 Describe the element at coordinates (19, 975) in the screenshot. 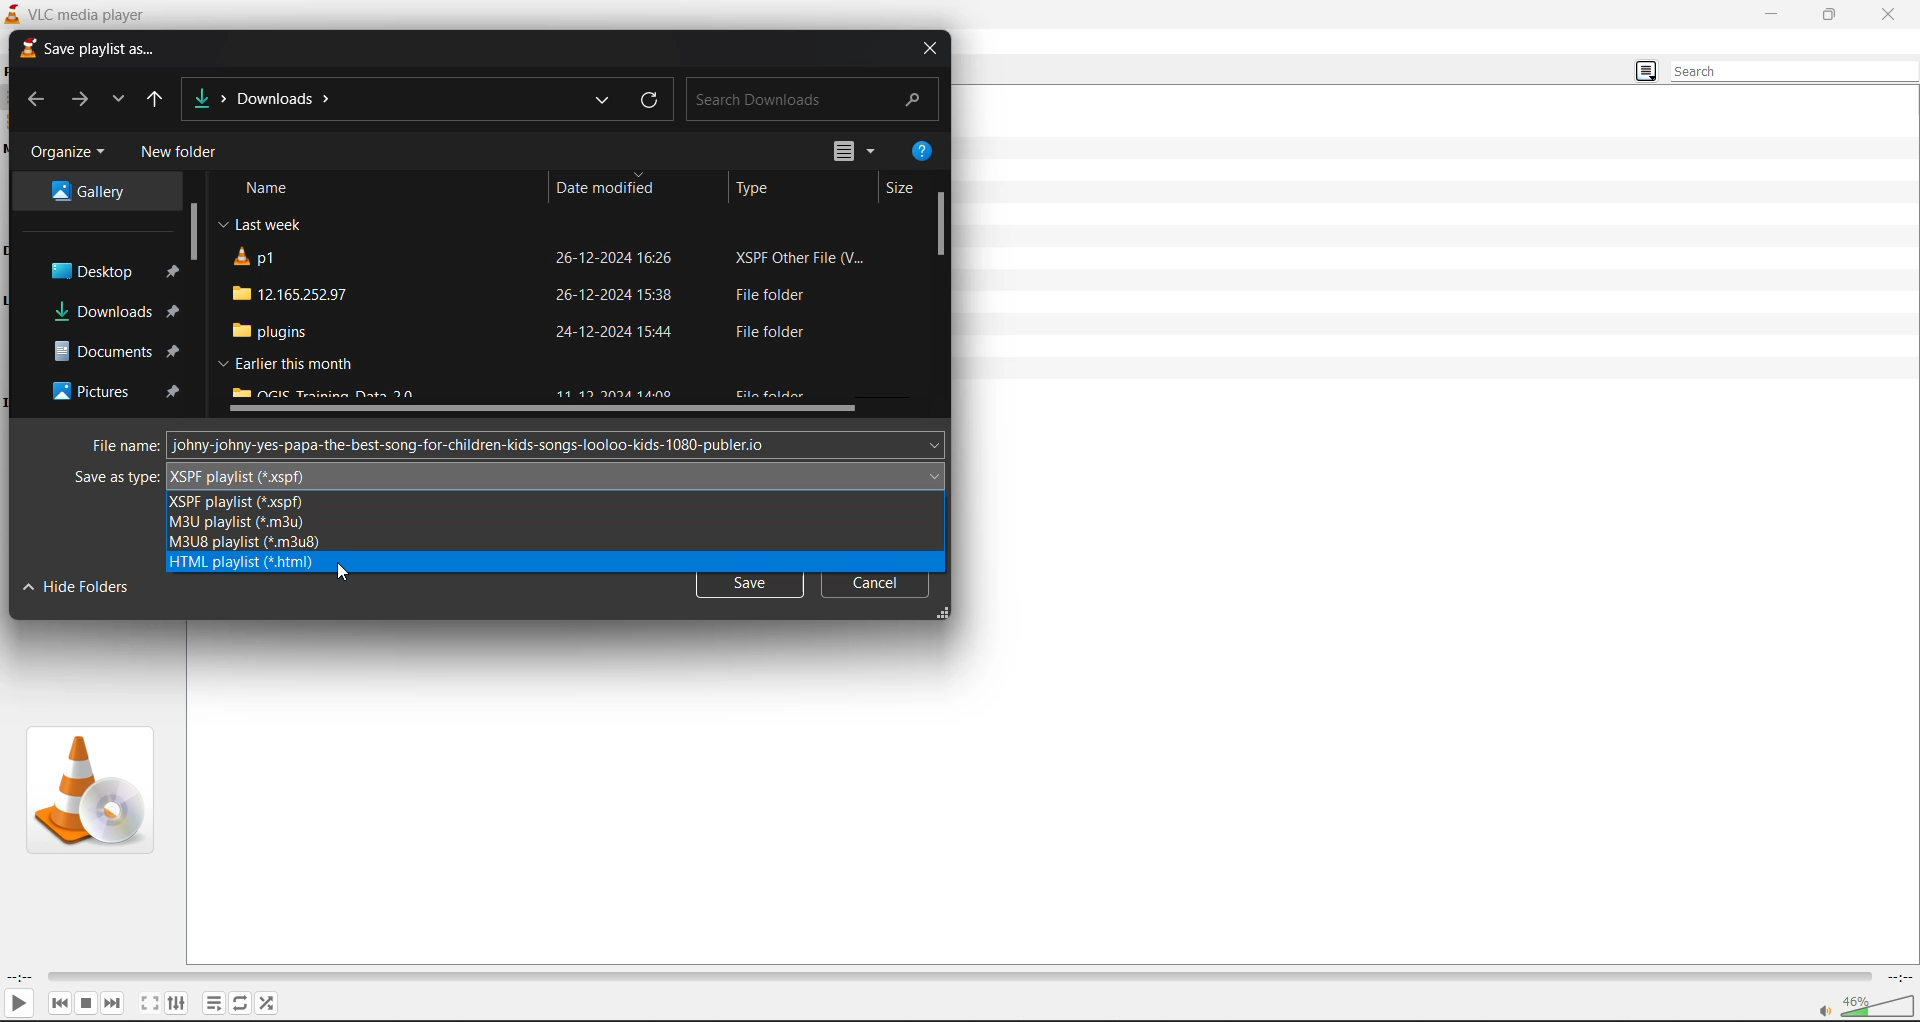

I see `current track time` at that location.